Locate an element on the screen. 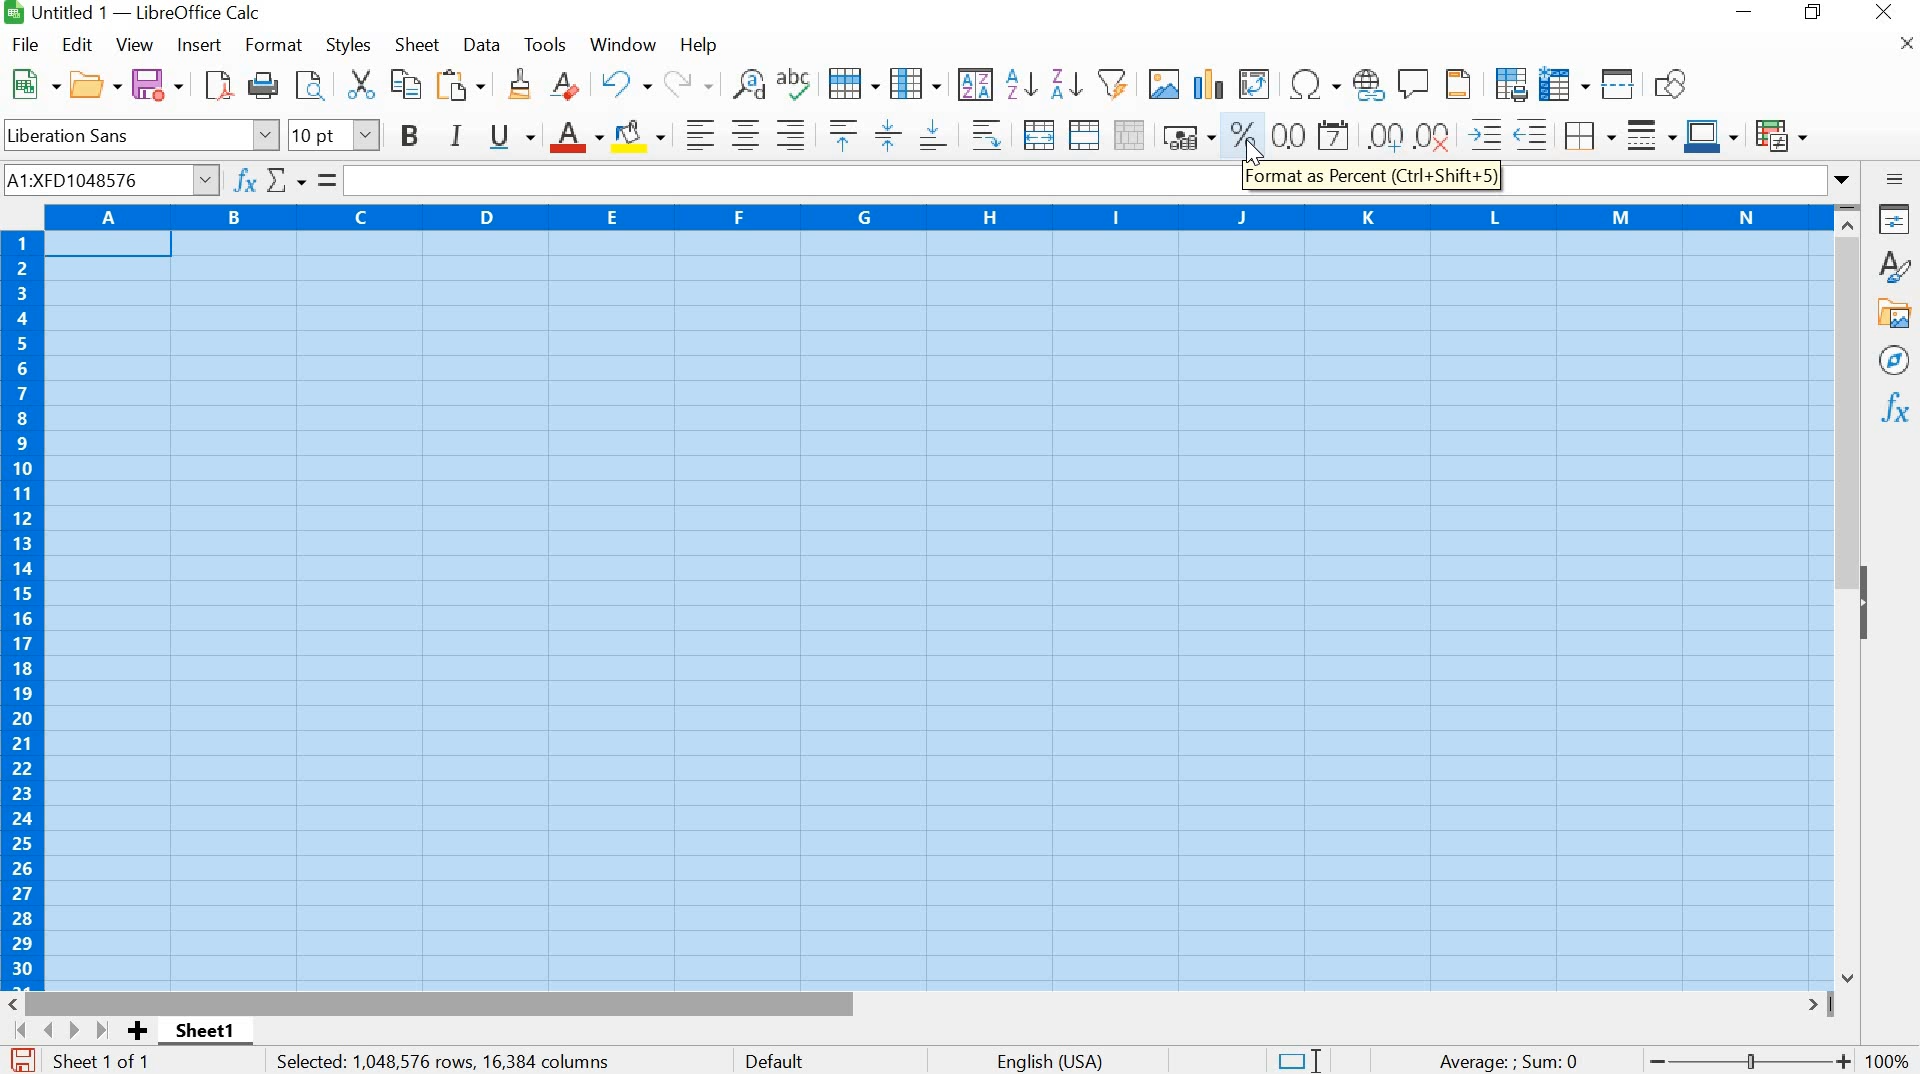 Image resolution: width=1920 pixels, height=1074 pixels. Liberation Sans is located at coordinates (140, 135).